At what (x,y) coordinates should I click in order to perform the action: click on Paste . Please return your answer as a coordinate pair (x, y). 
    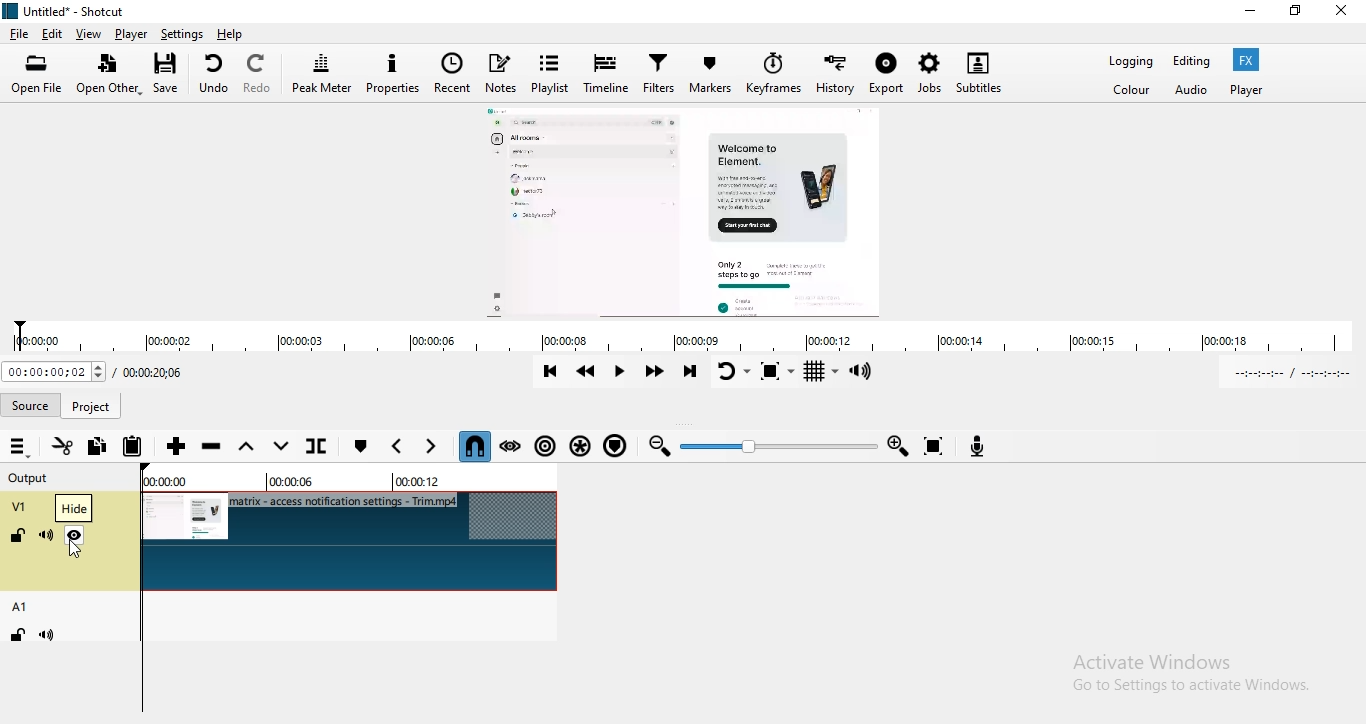
    Looking at the image, I should click on (134, 444).